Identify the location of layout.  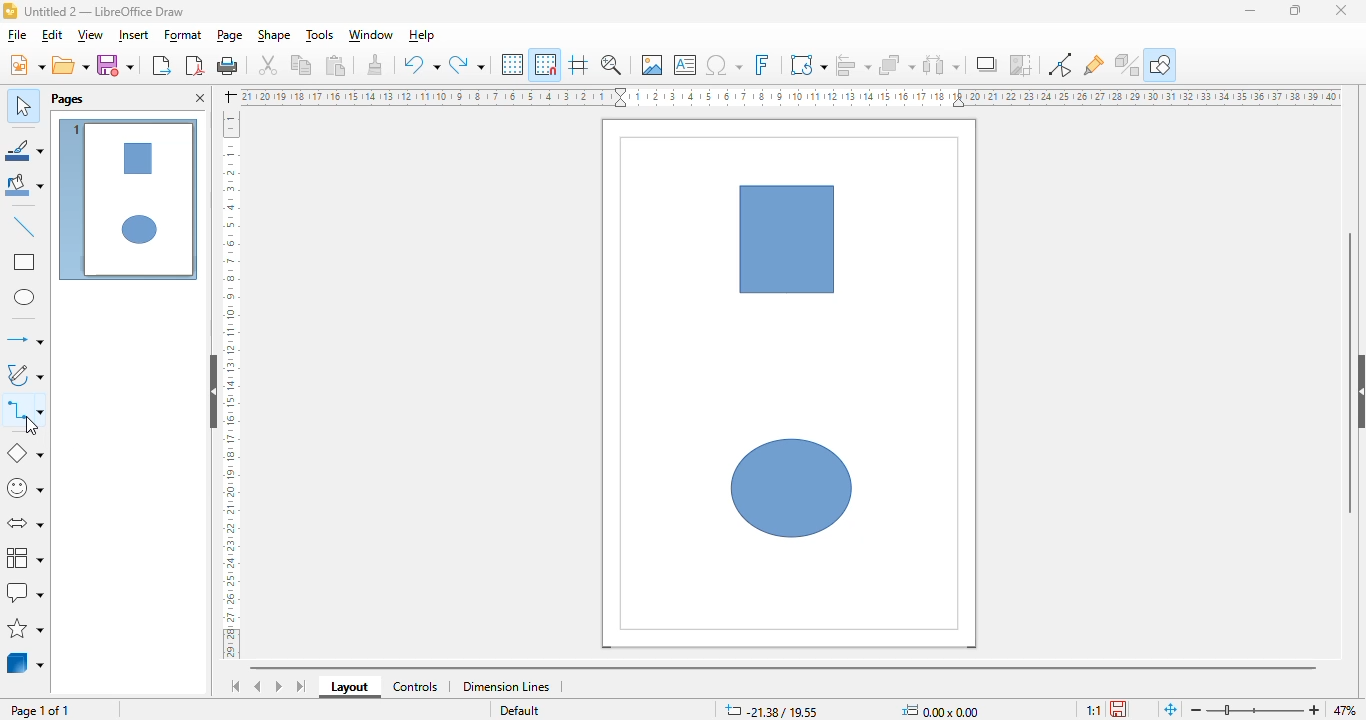
(350, 687).